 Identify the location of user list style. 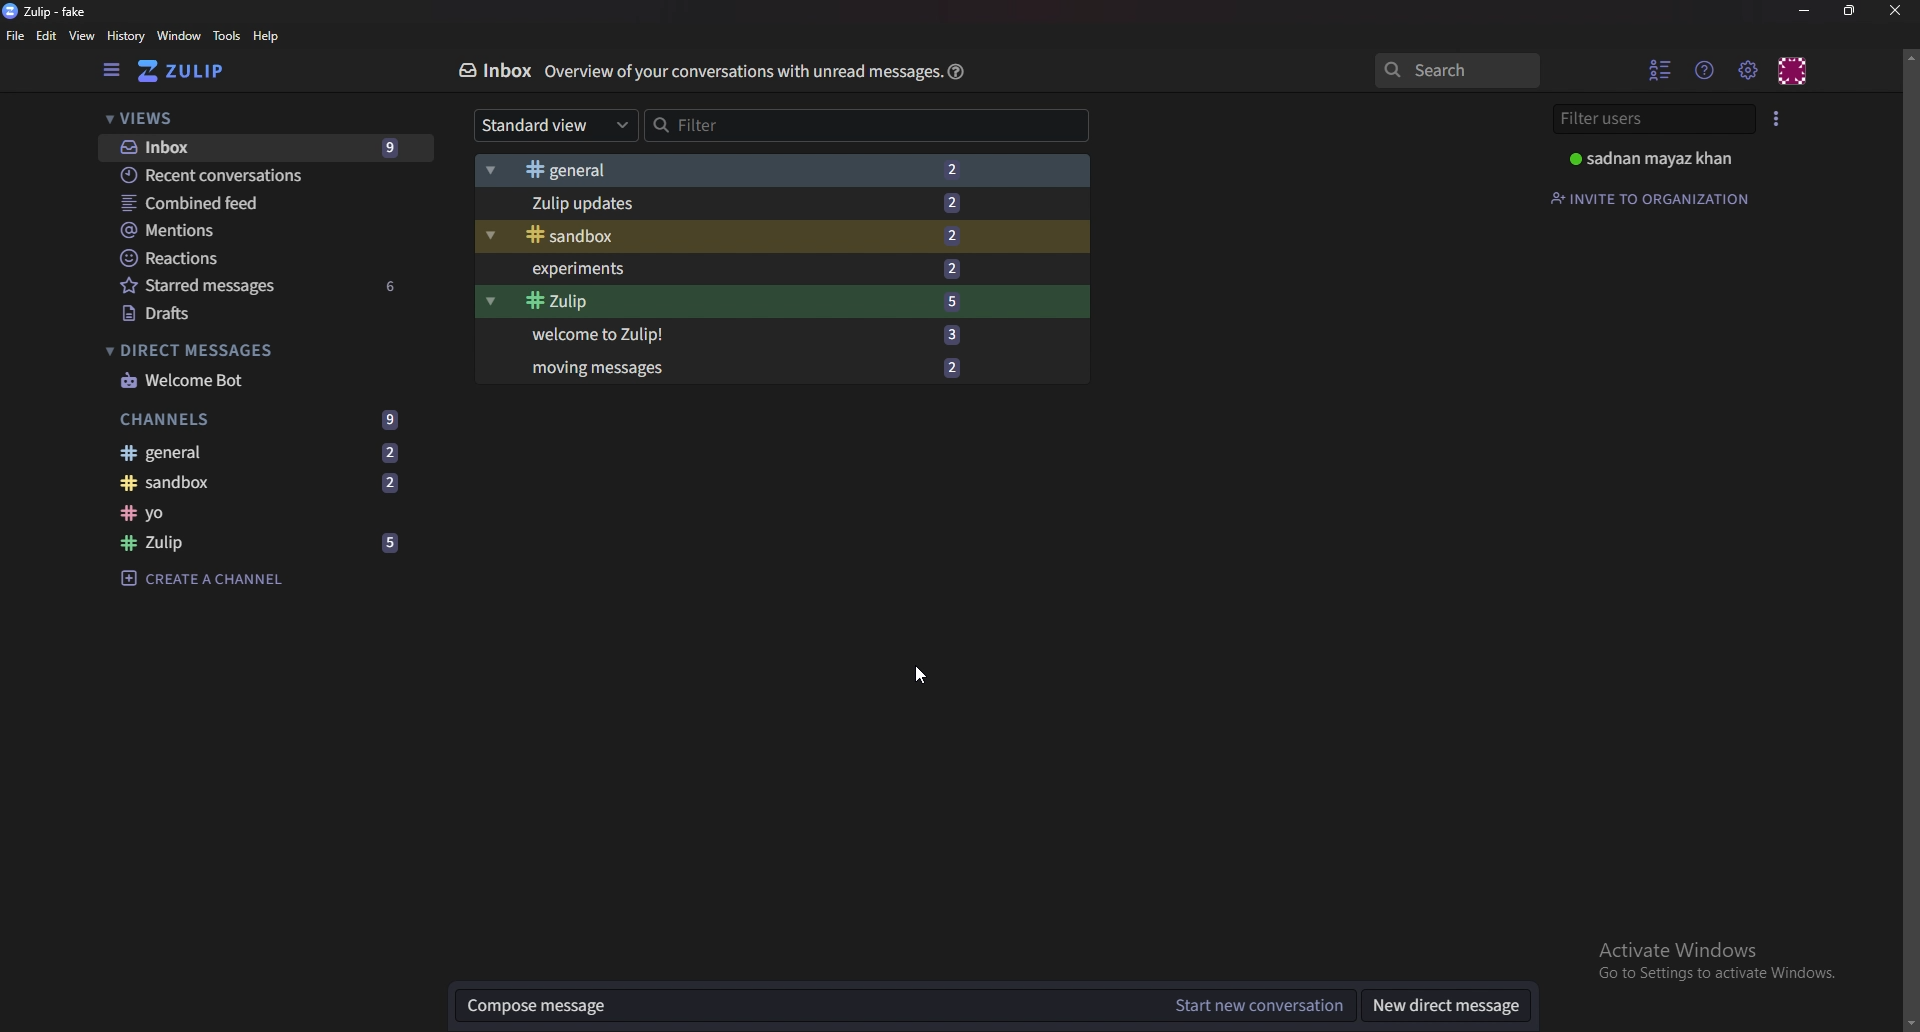
(1778, 117).